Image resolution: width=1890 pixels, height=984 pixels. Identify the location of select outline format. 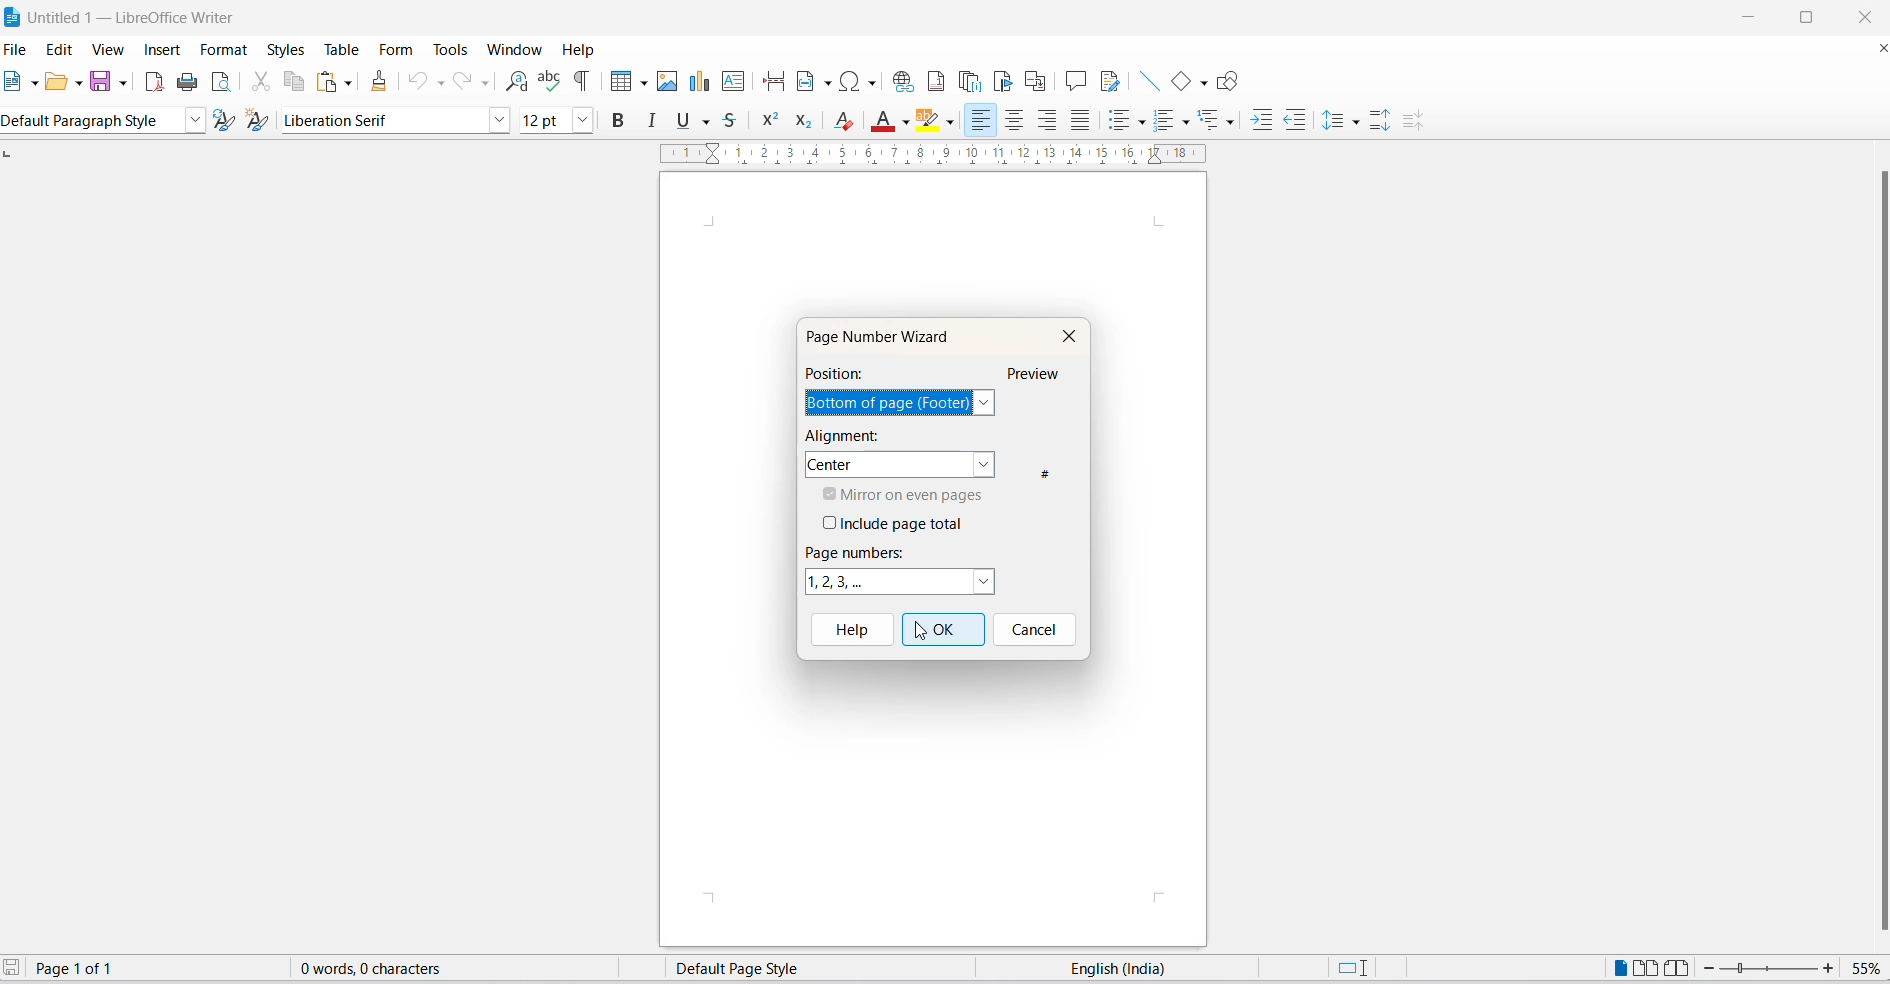
(1220, 121).